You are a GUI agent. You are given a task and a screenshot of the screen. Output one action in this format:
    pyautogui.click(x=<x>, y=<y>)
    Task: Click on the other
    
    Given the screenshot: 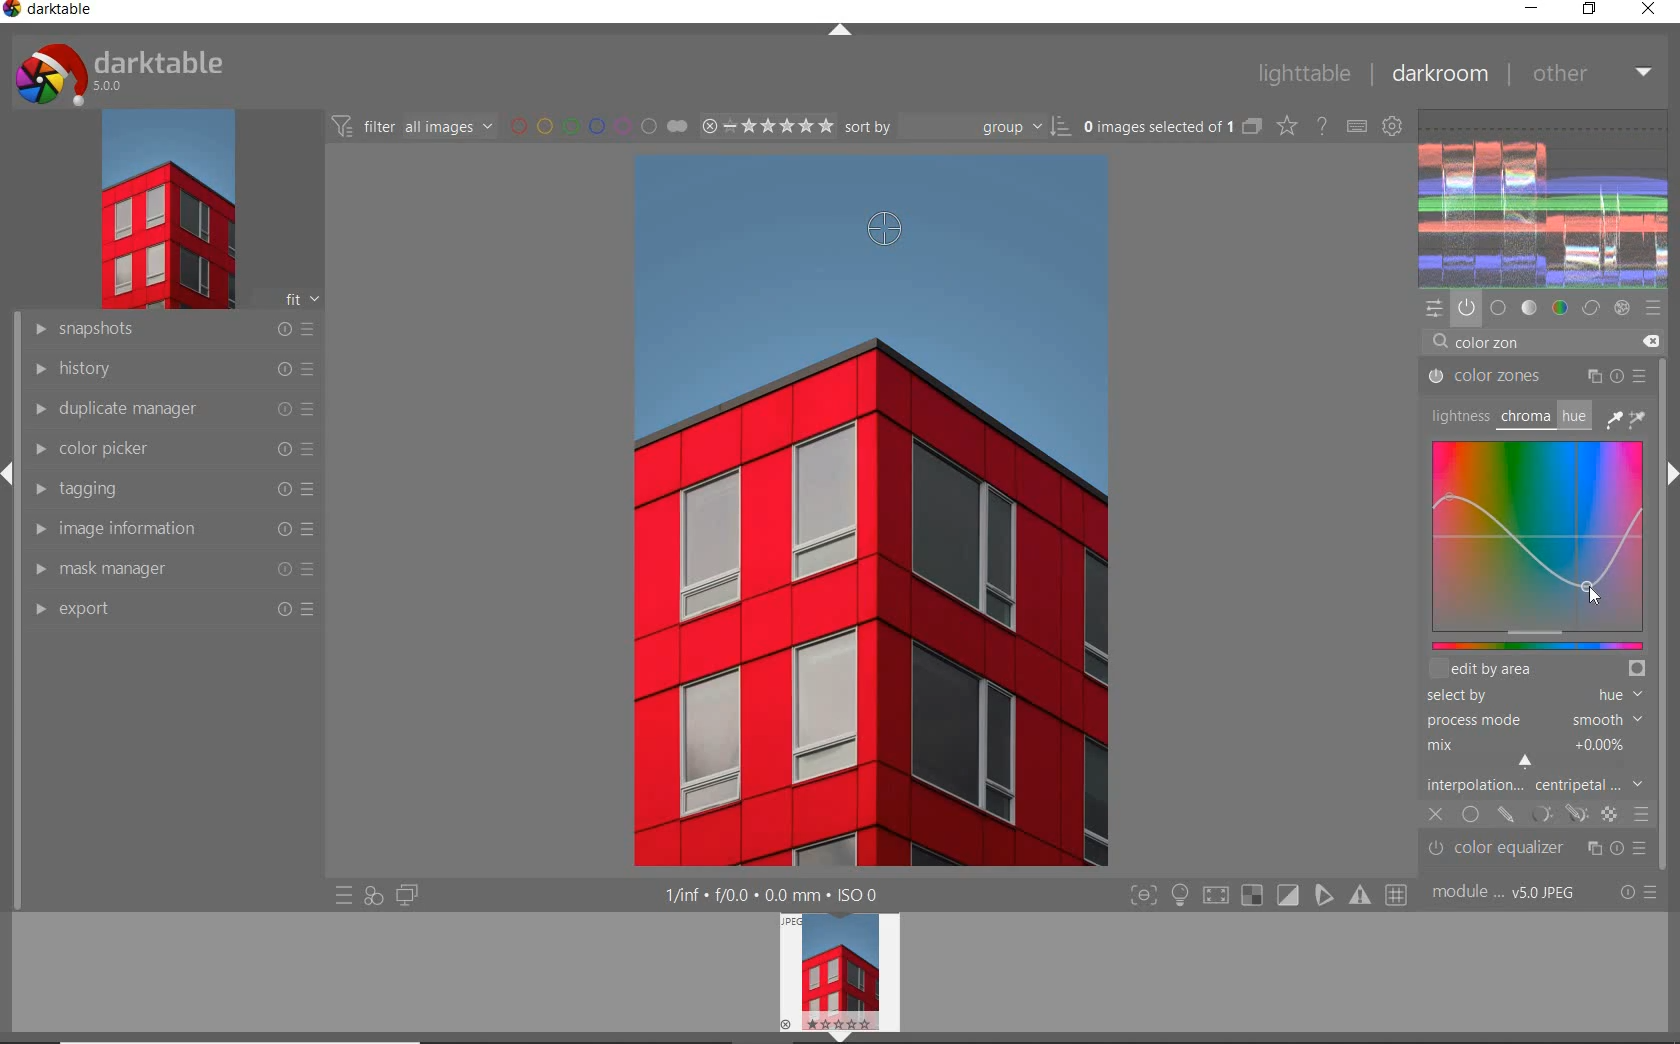 What is the action you would take?
    pyautogui.click(x=1592, y=72)
    